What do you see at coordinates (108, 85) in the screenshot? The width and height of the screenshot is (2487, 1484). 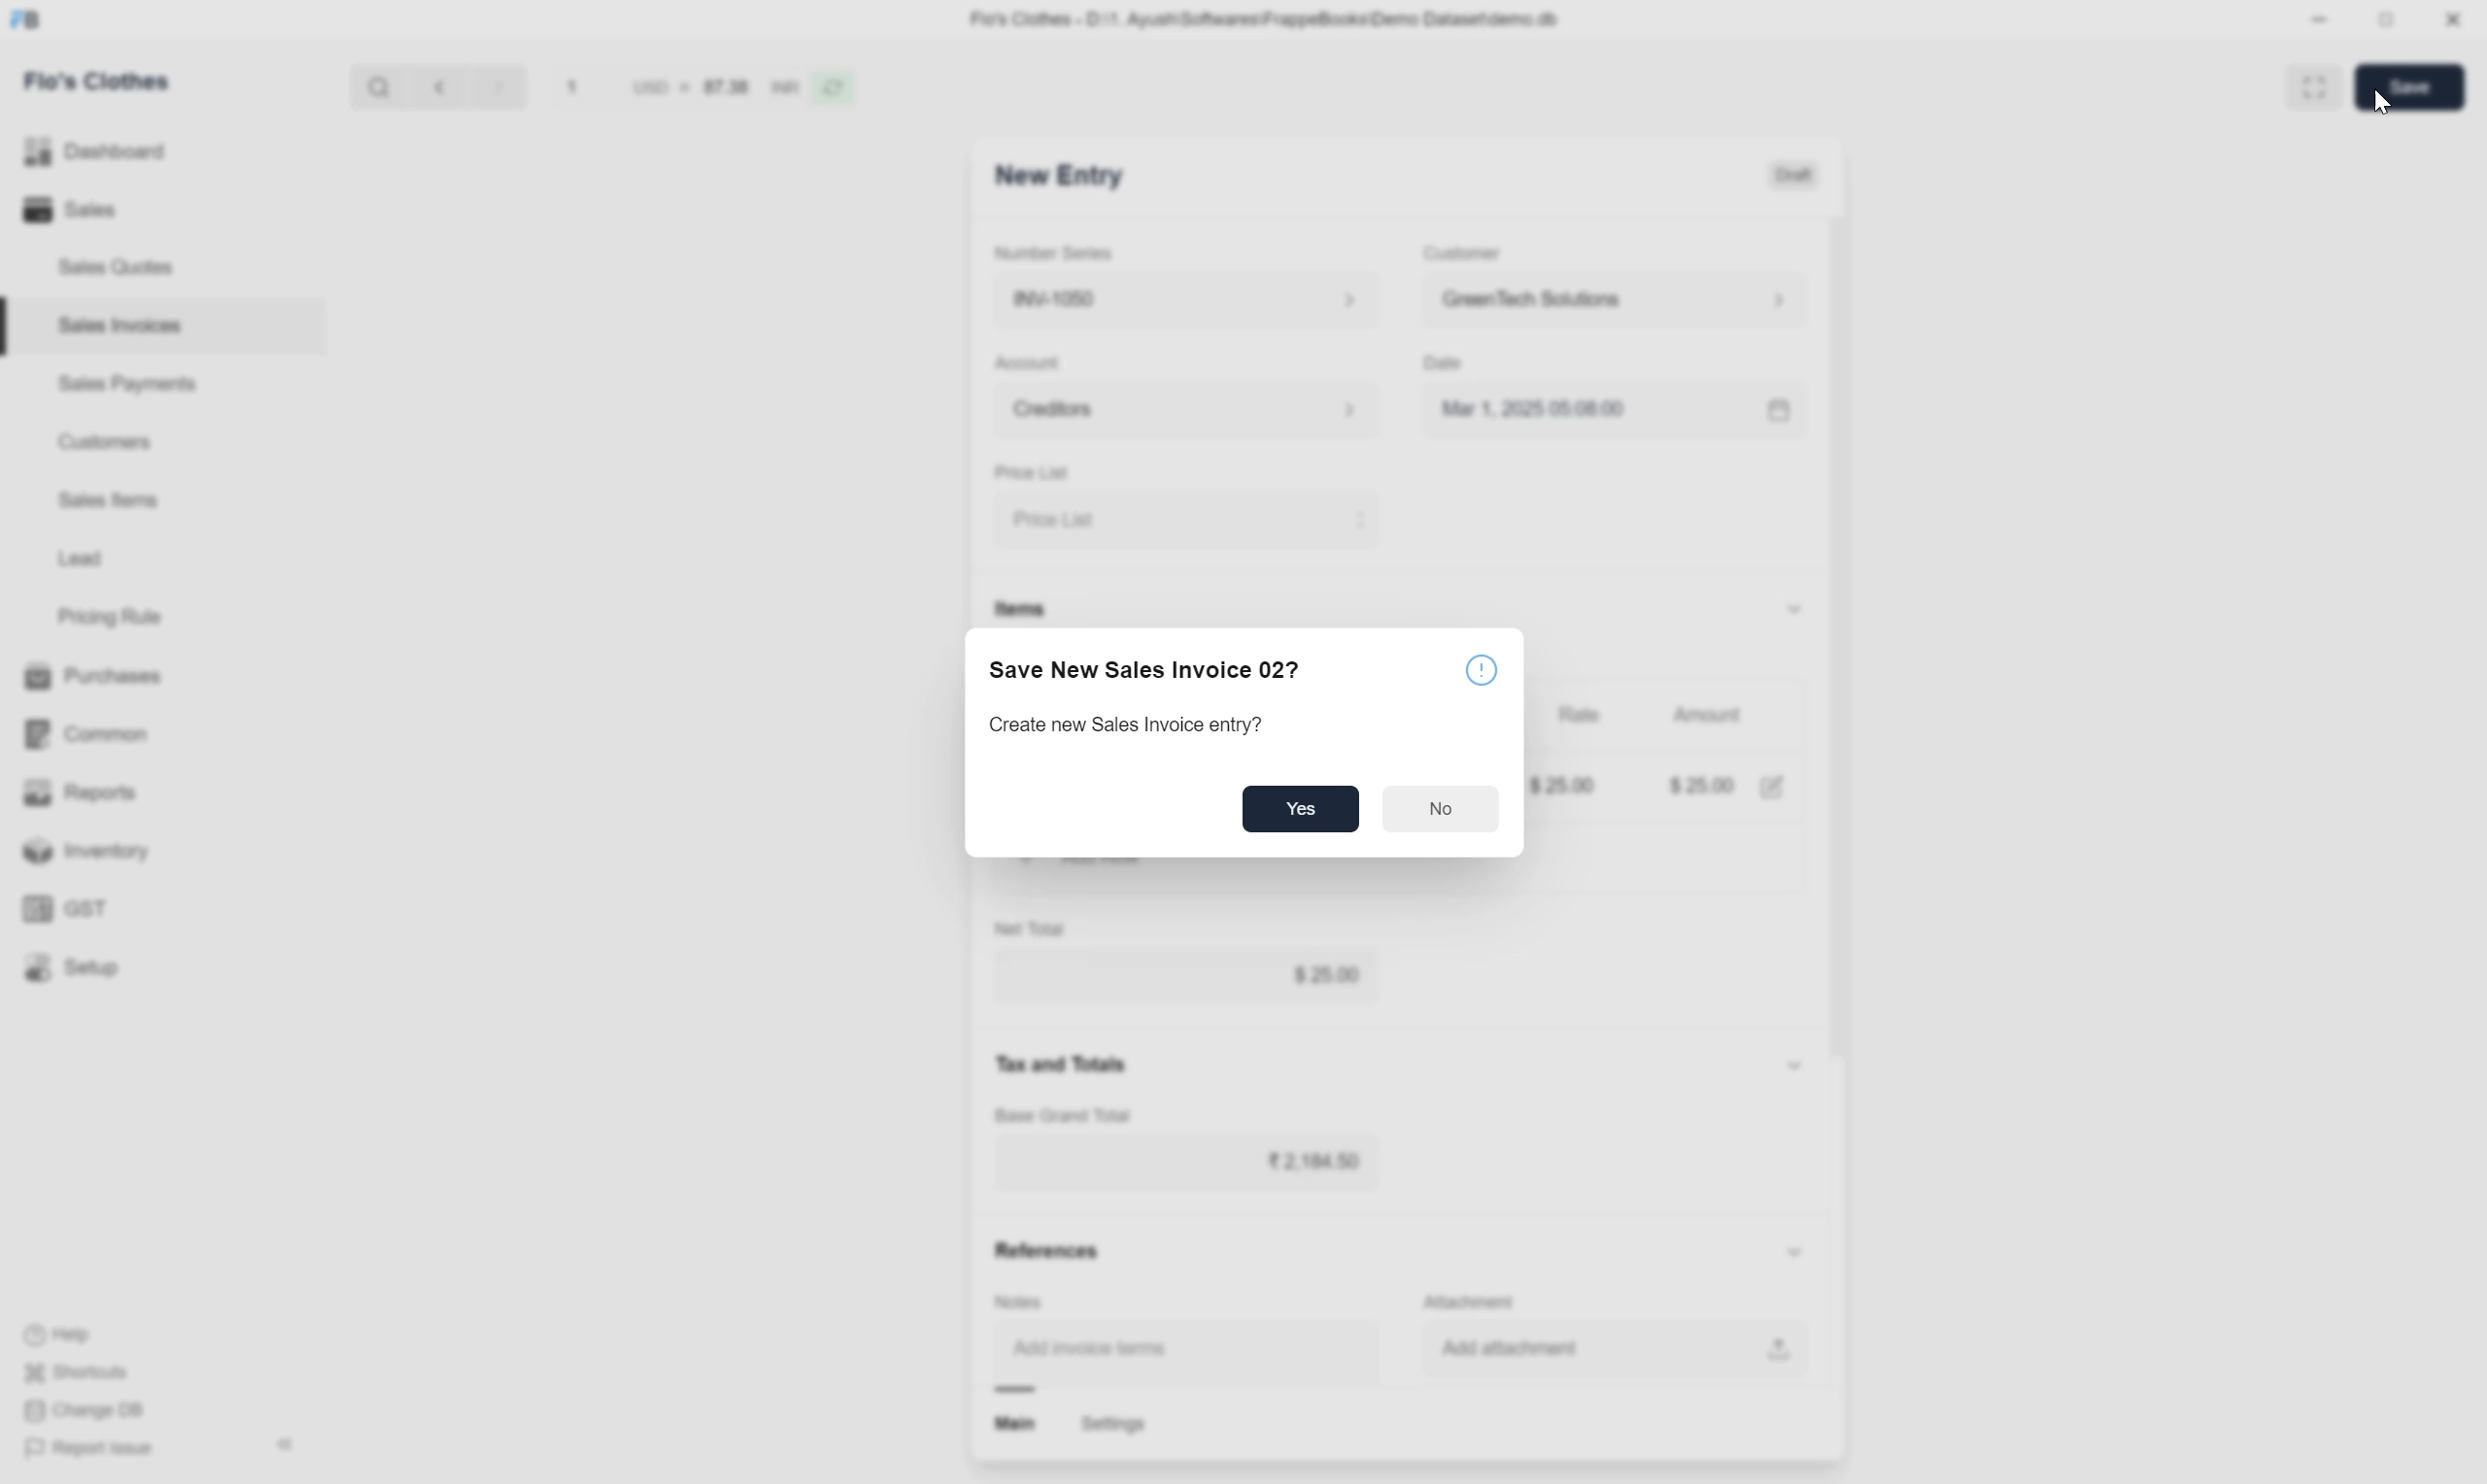 I see `Flo's Clothes` at bounding box center [108, 85].